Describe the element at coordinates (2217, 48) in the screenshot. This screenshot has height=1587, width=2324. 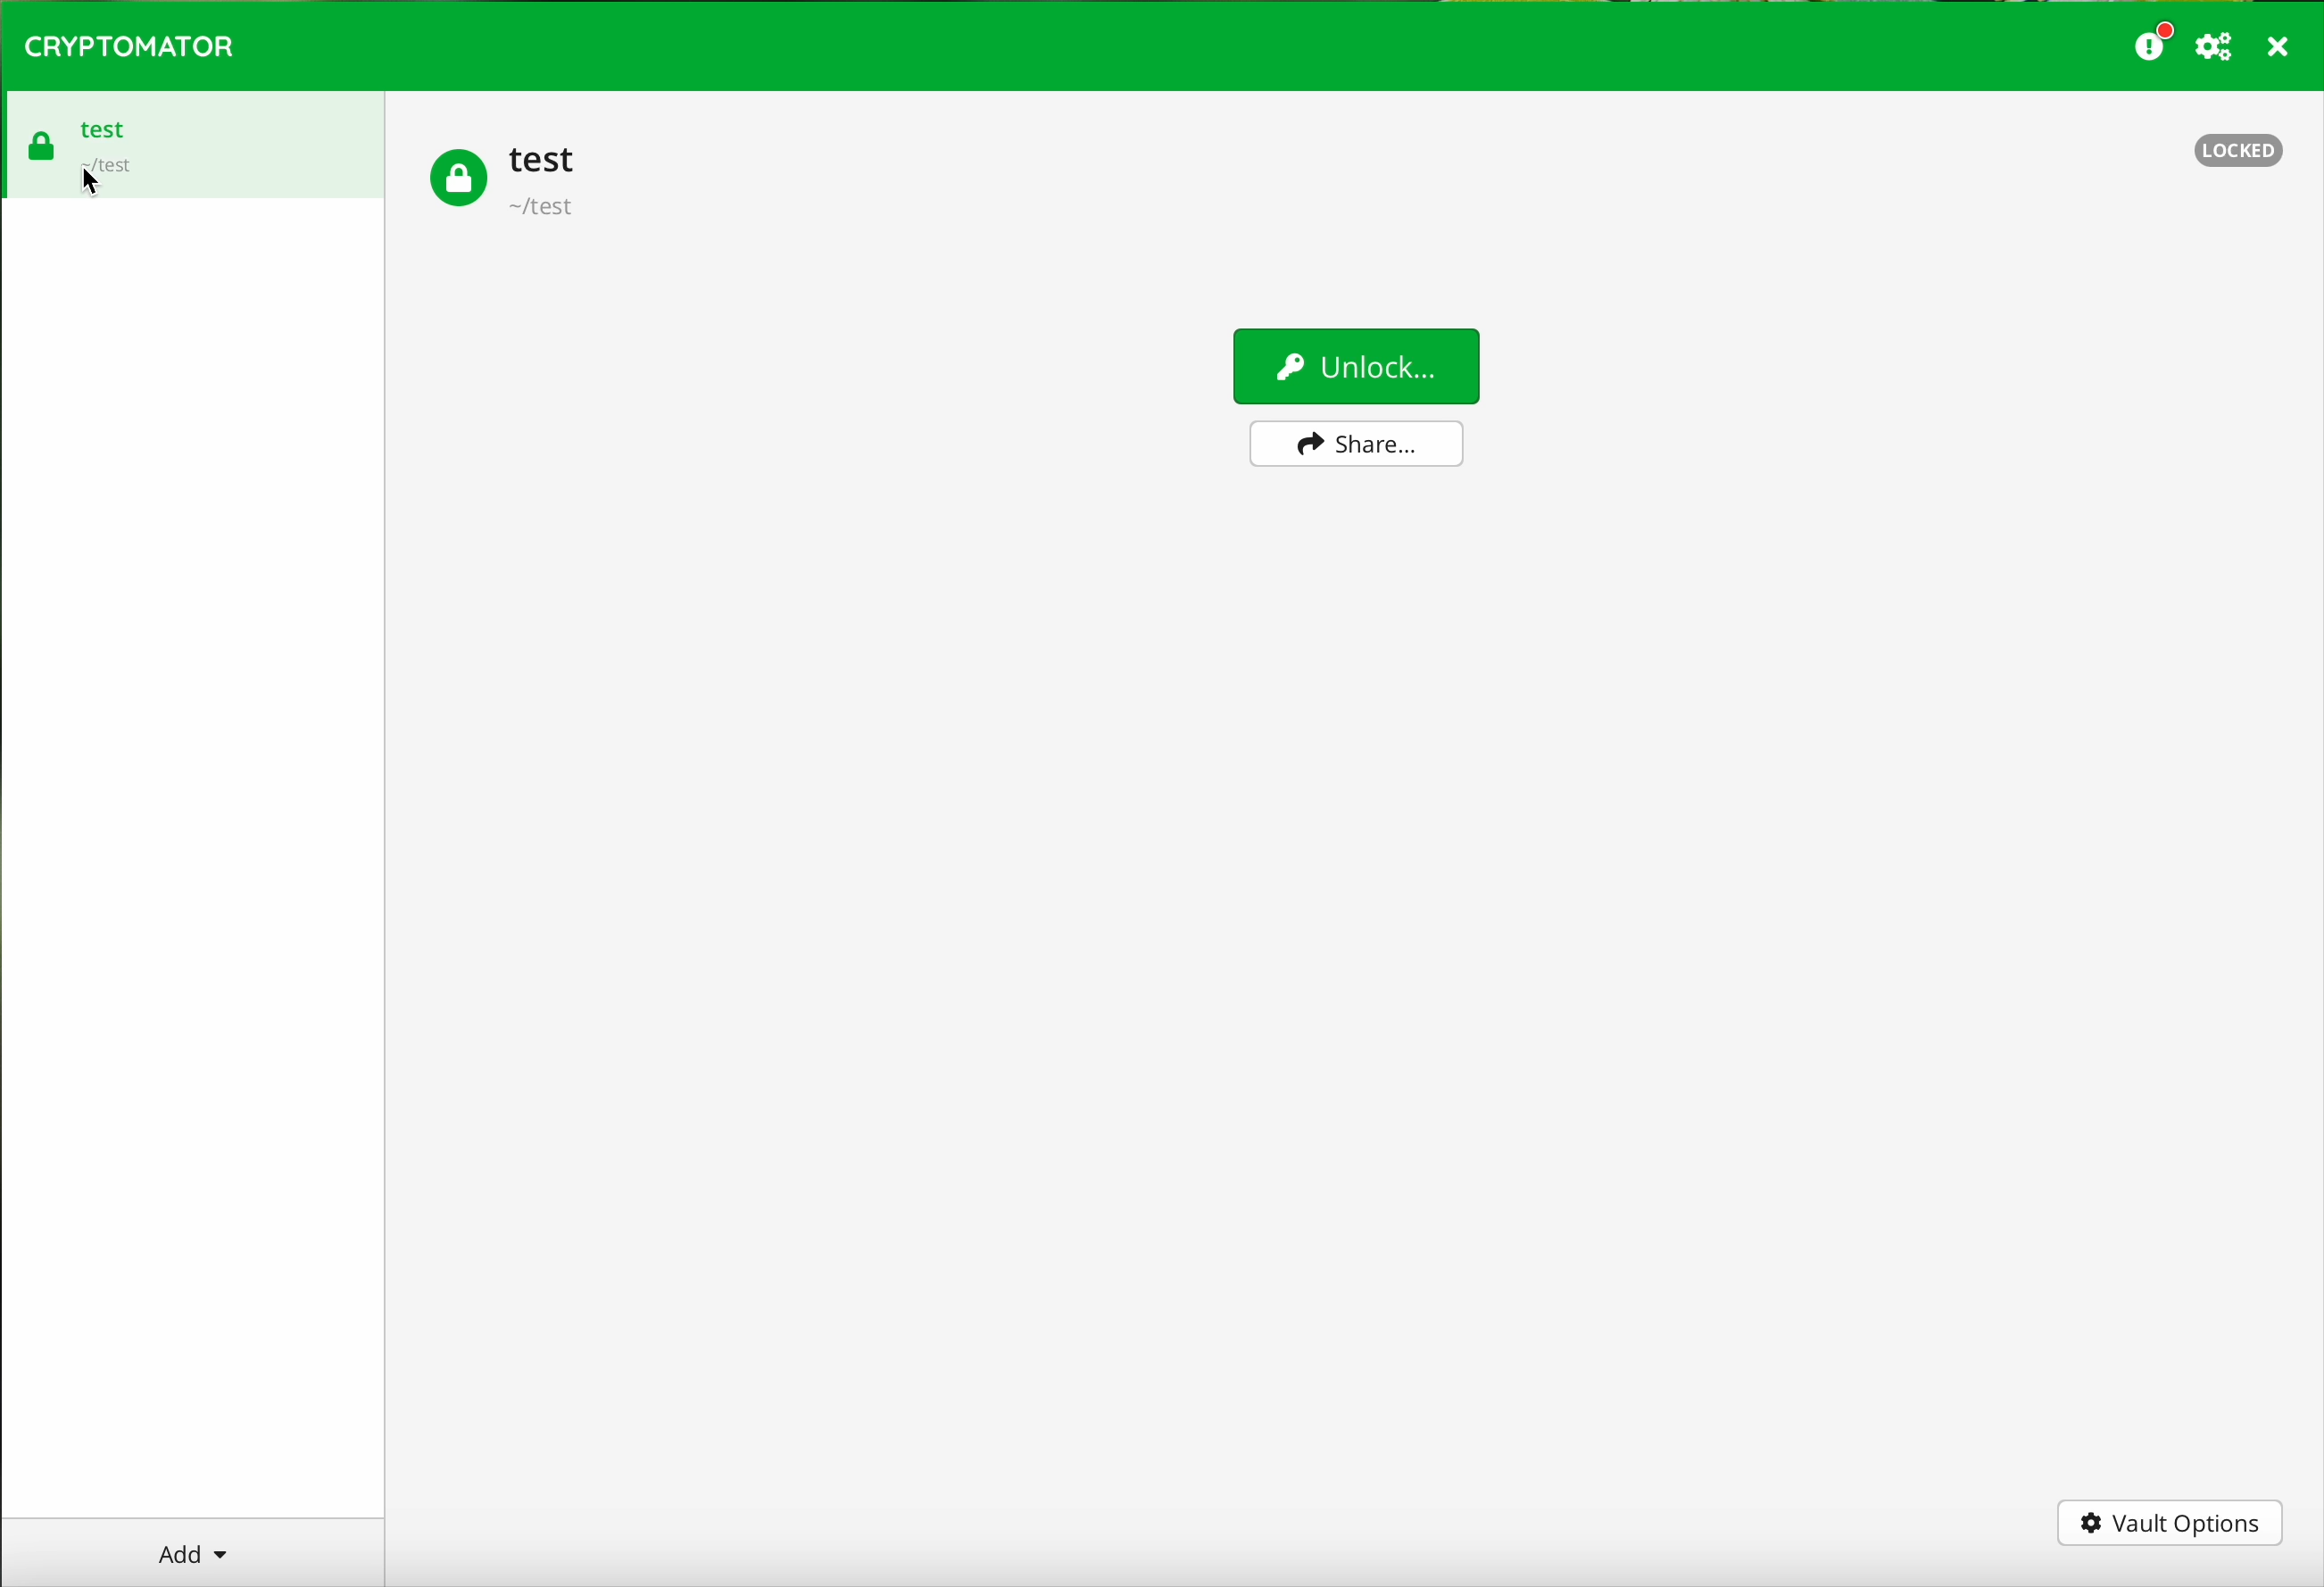
I see `preferences` at that location.